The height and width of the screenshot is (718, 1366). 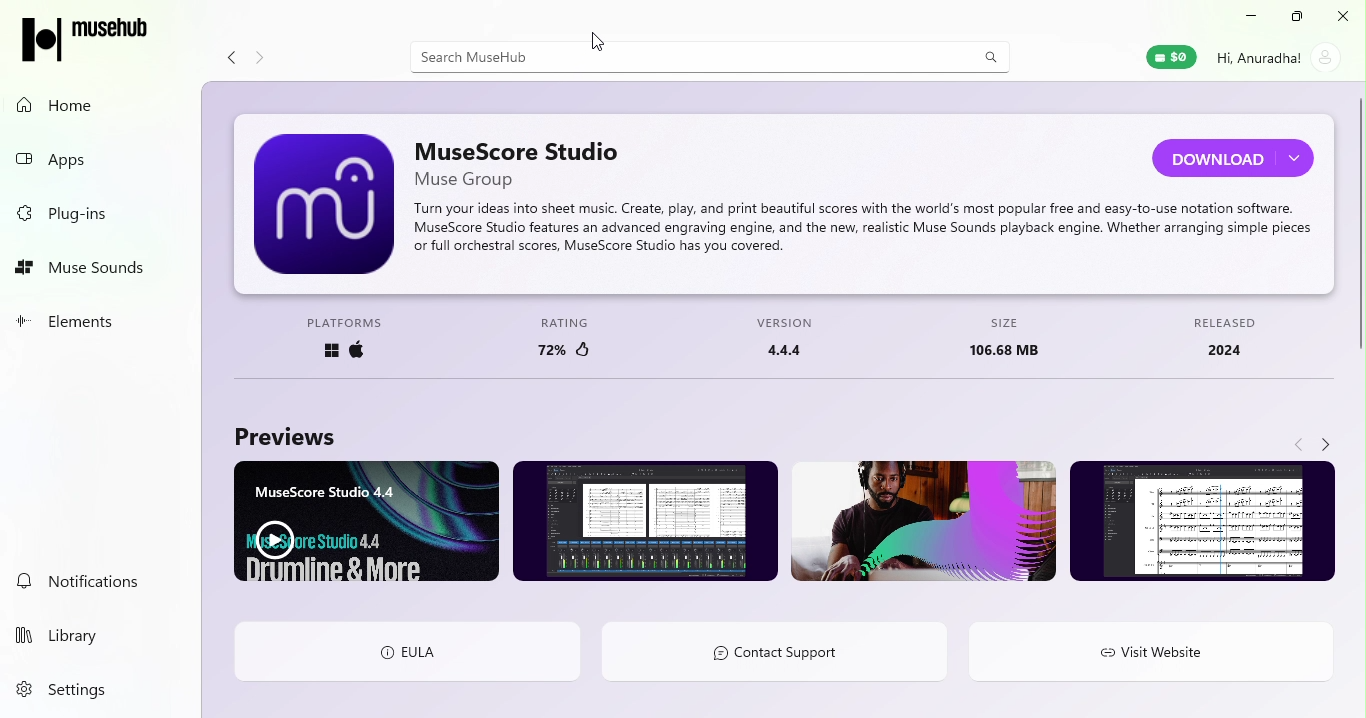 I want to click on Settings, so click(x=87, y=689).